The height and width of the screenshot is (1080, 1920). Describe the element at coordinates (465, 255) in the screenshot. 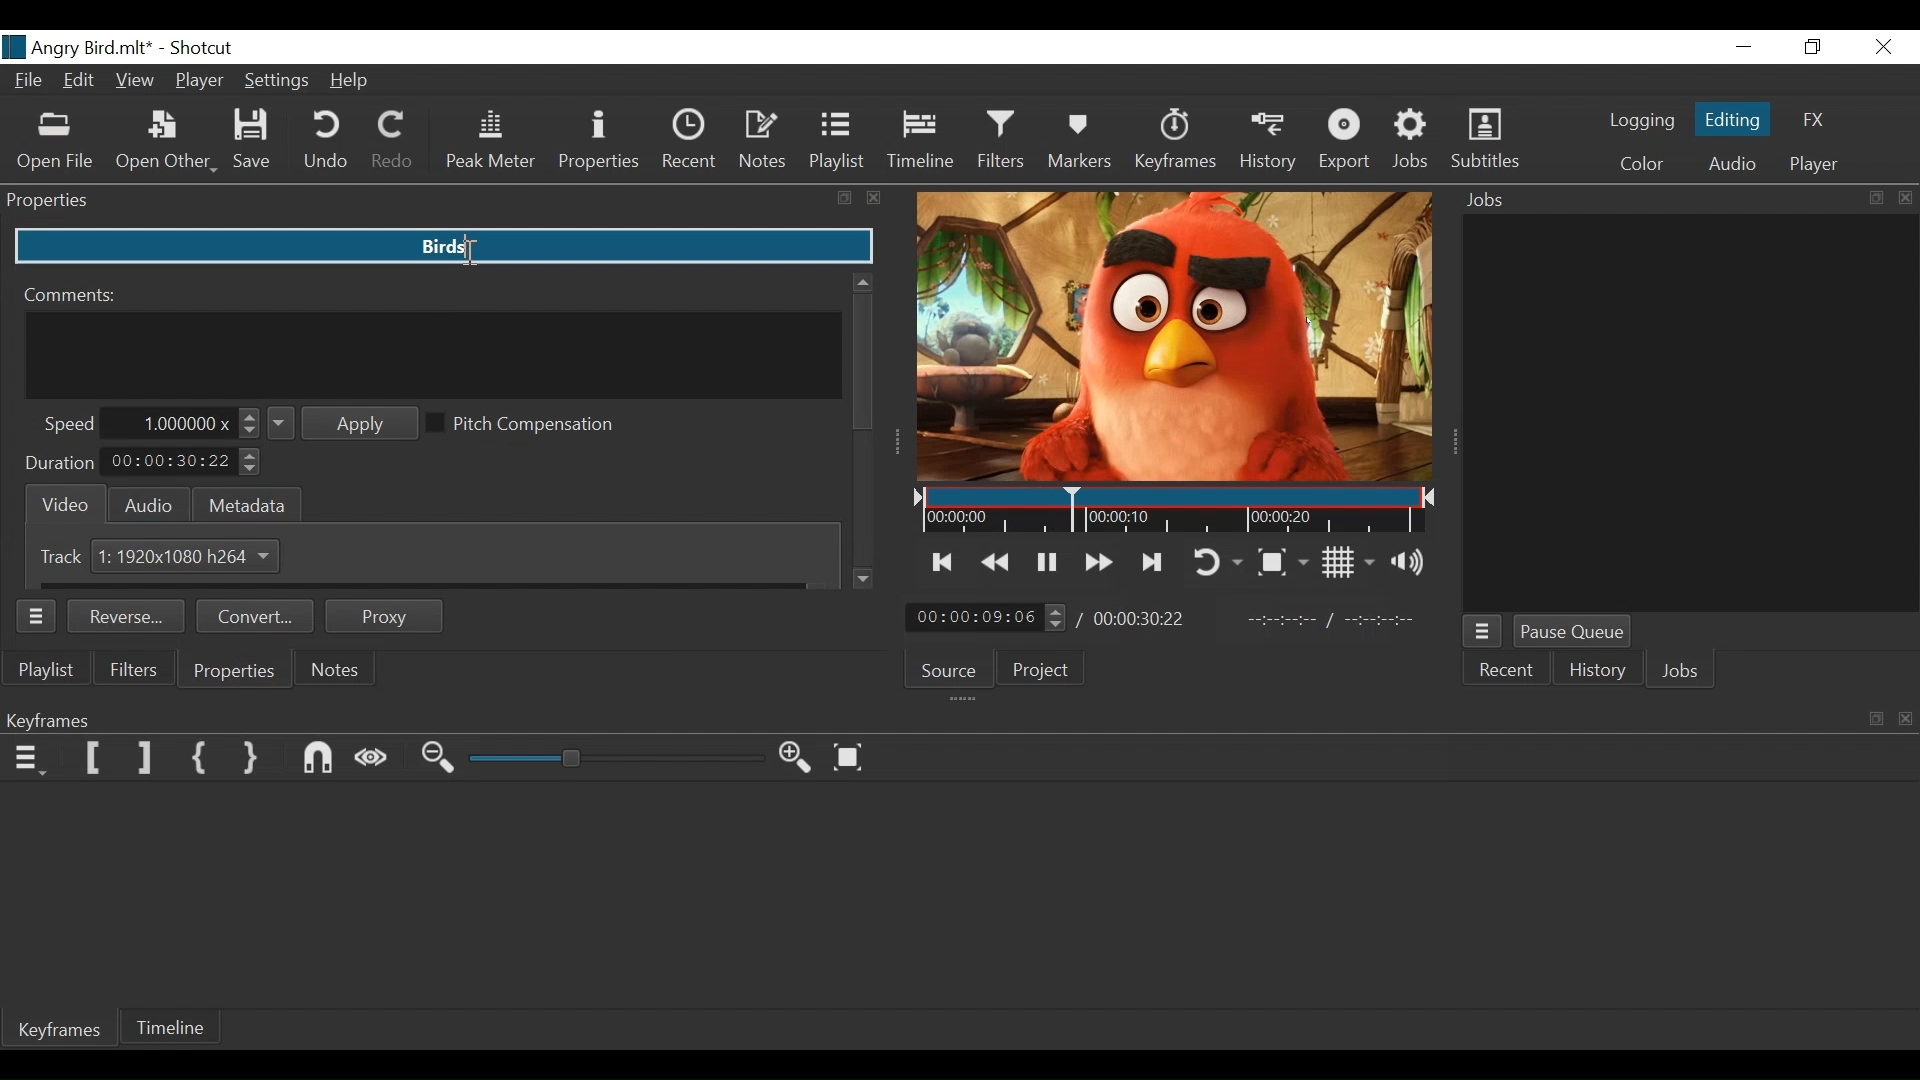

I see `Insertion cursor` at that location.